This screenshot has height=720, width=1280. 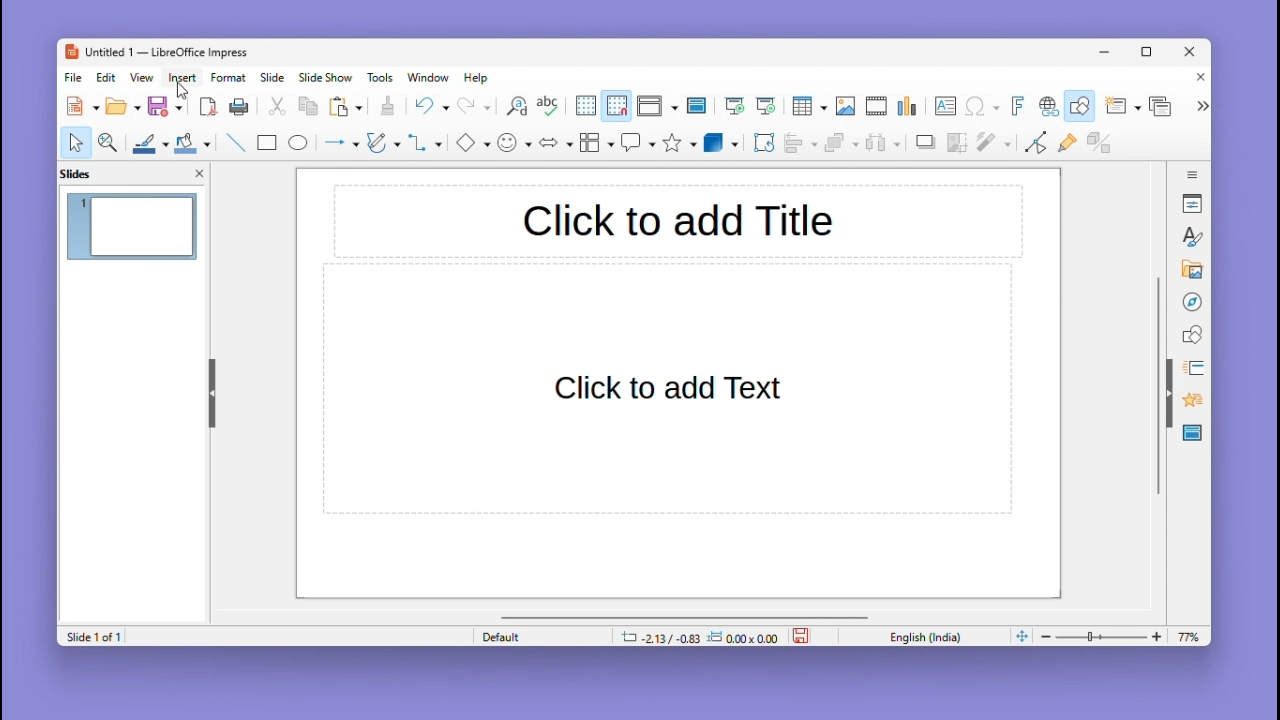 What do you see at coordinates (145, 77) in the screenshot?
I see `View` at bounding box center [145, 77].